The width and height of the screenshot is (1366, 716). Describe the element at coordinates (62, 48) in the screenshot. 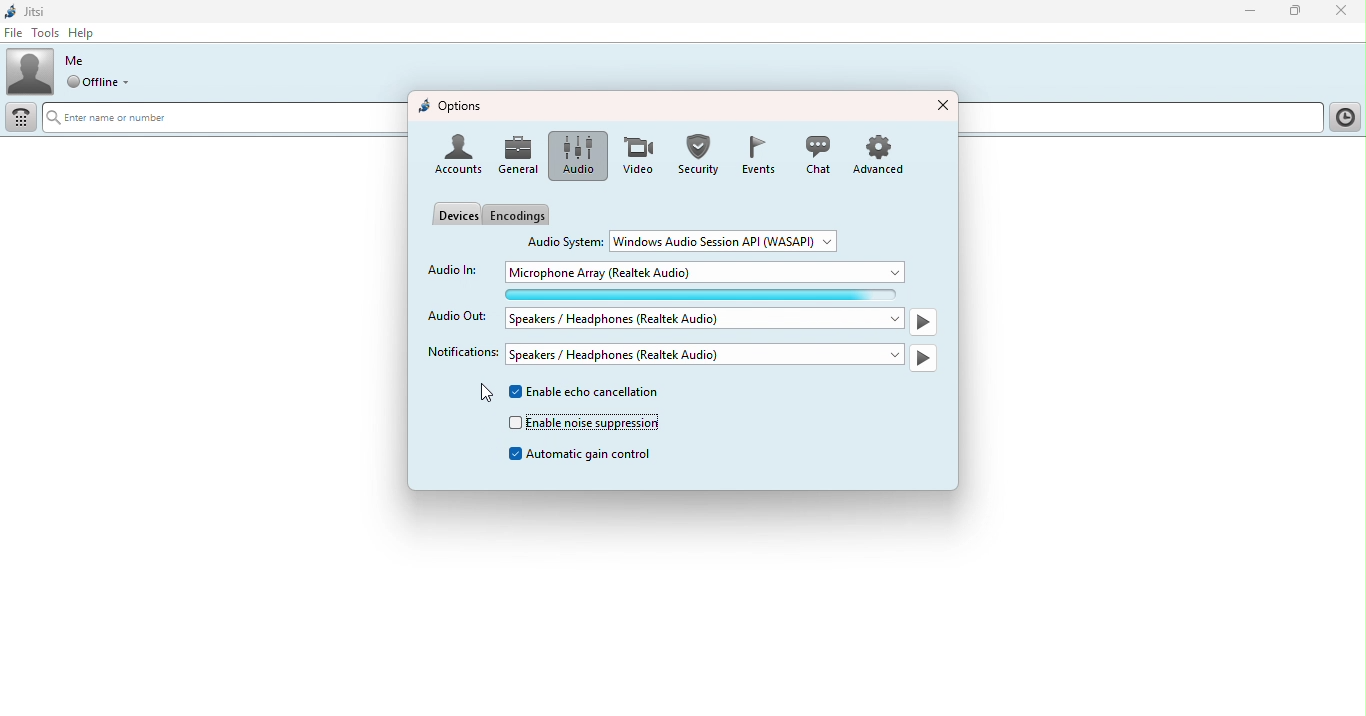

I see `Cursor` at that location.